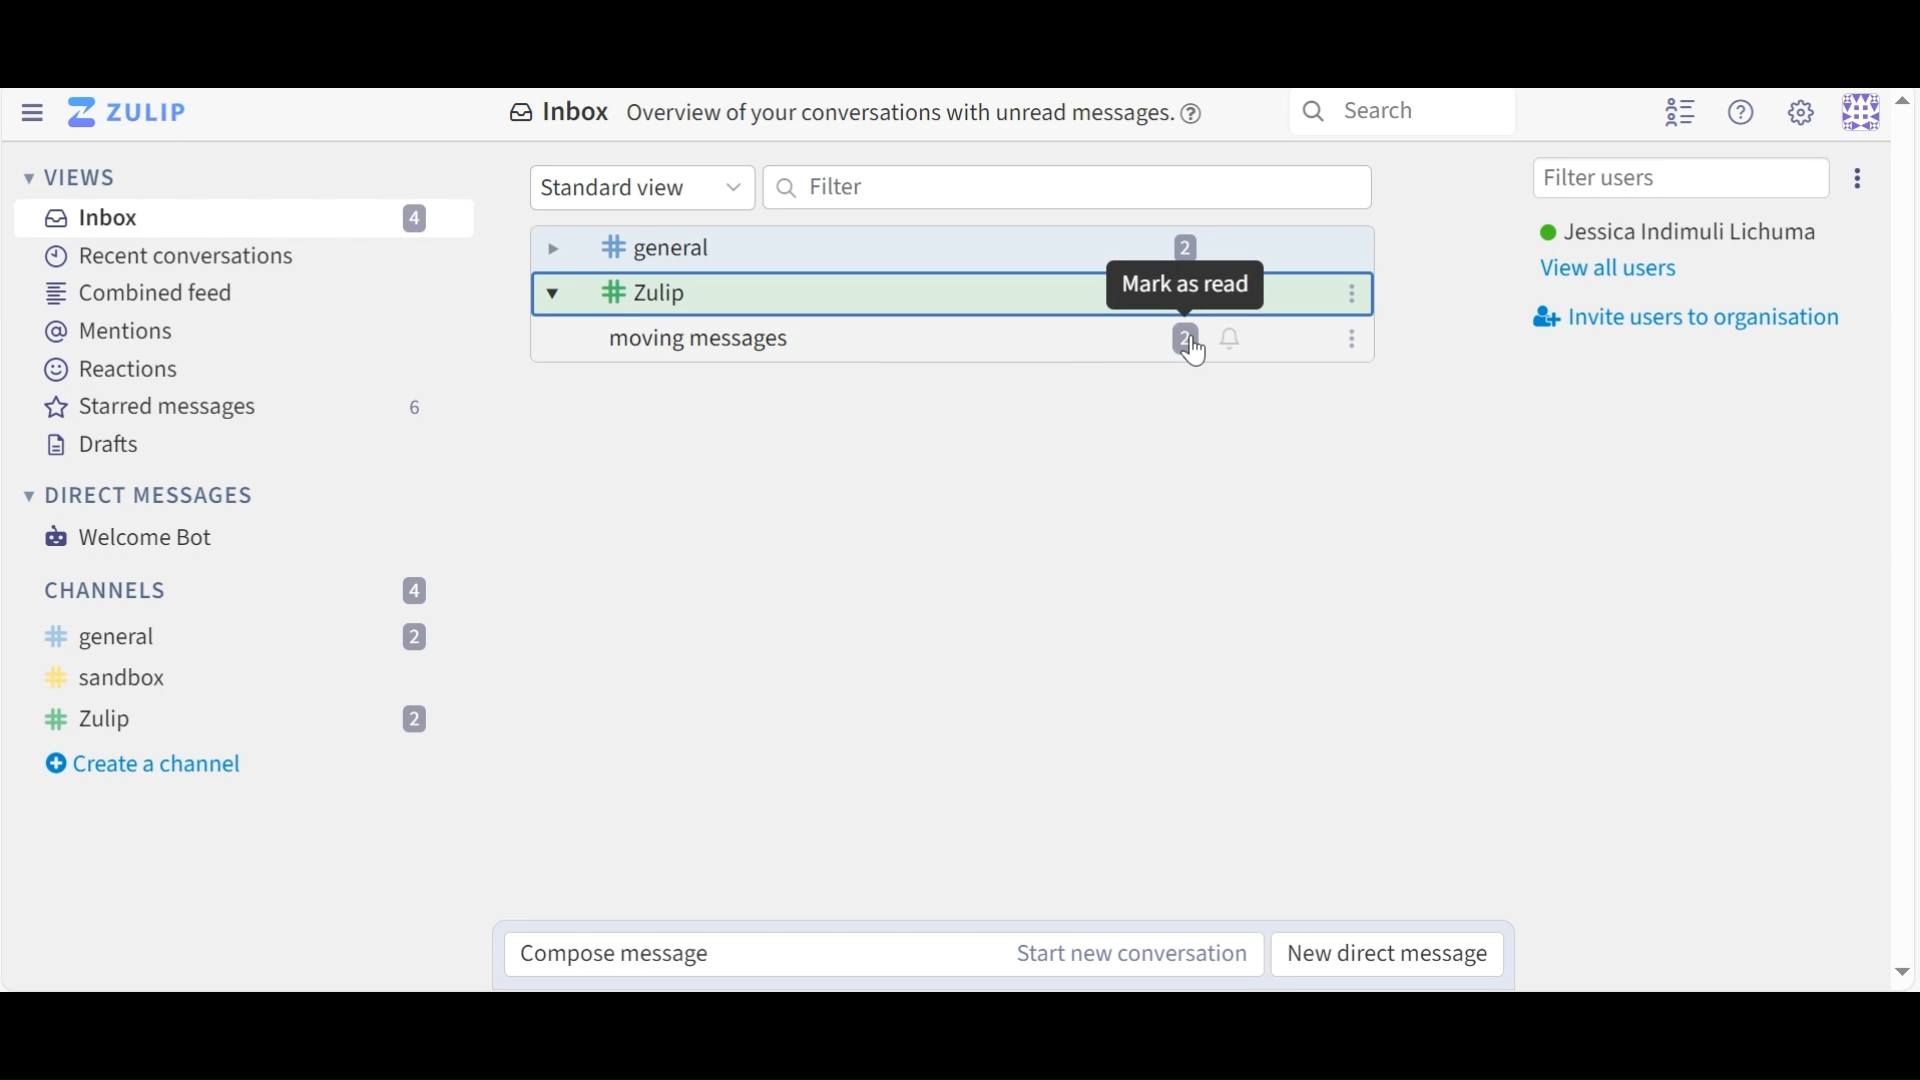  Describe the element at coordinates (1681, 114) in the screenshot. I see `Hide User list` at that location.